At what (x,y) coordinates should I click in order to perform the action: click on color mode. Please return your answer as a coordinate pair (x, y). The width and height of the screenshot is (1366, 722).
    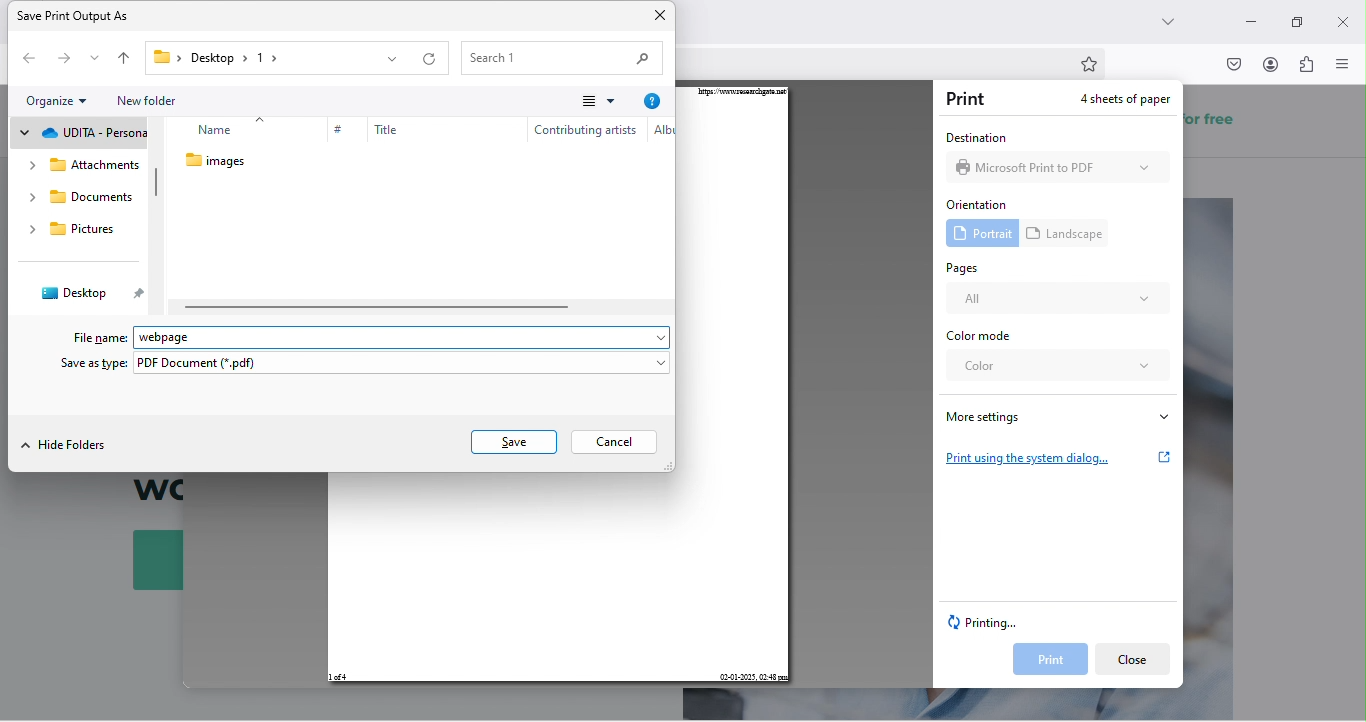
    Looking at the image, I should click on (986, 337).